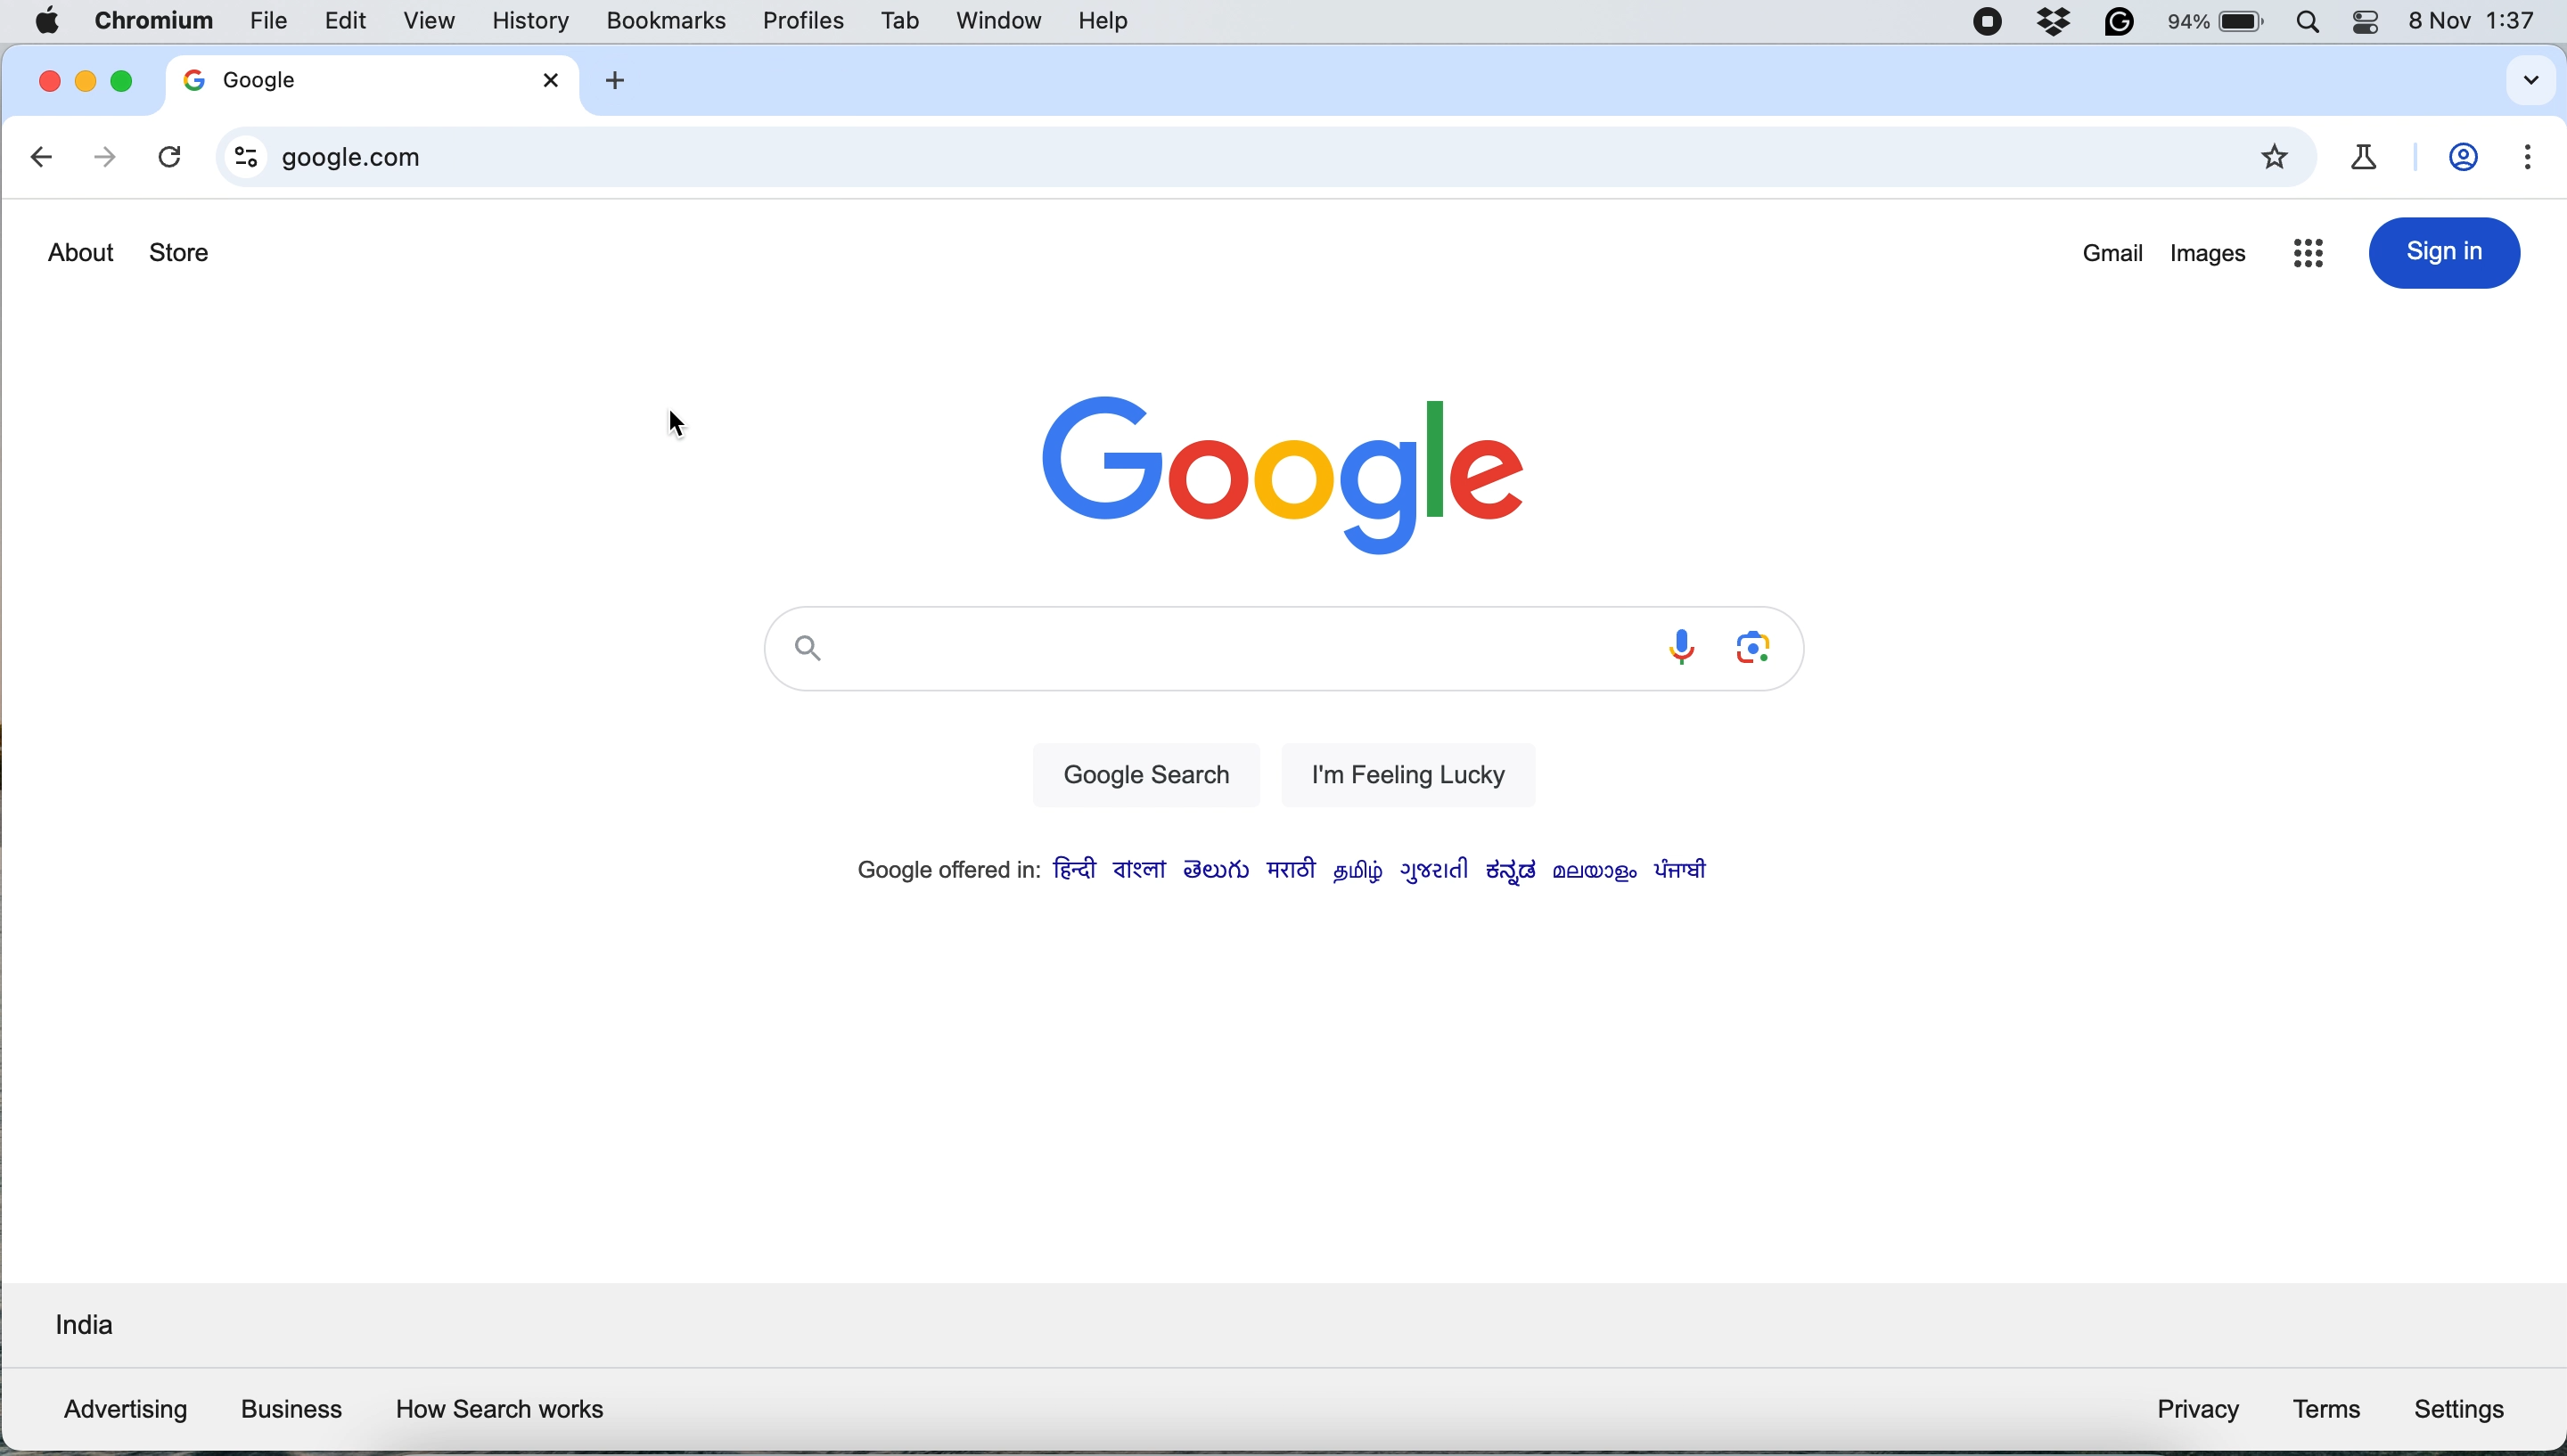  Describe the element at coordinates (2308, 257) in the screenshot. I see `chrome store` at that location.